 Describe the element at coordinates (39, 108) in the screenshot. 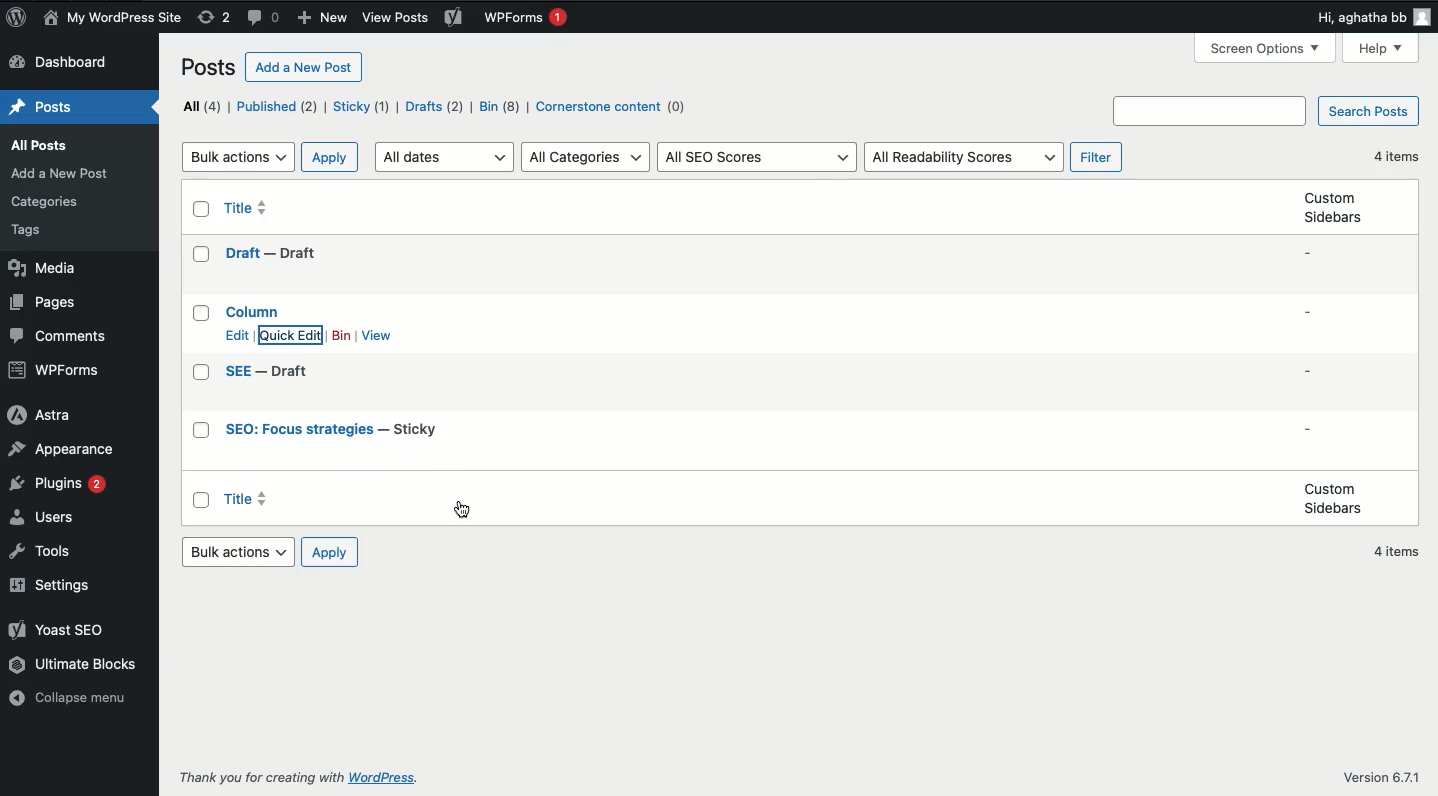

I see `Home` at that location.